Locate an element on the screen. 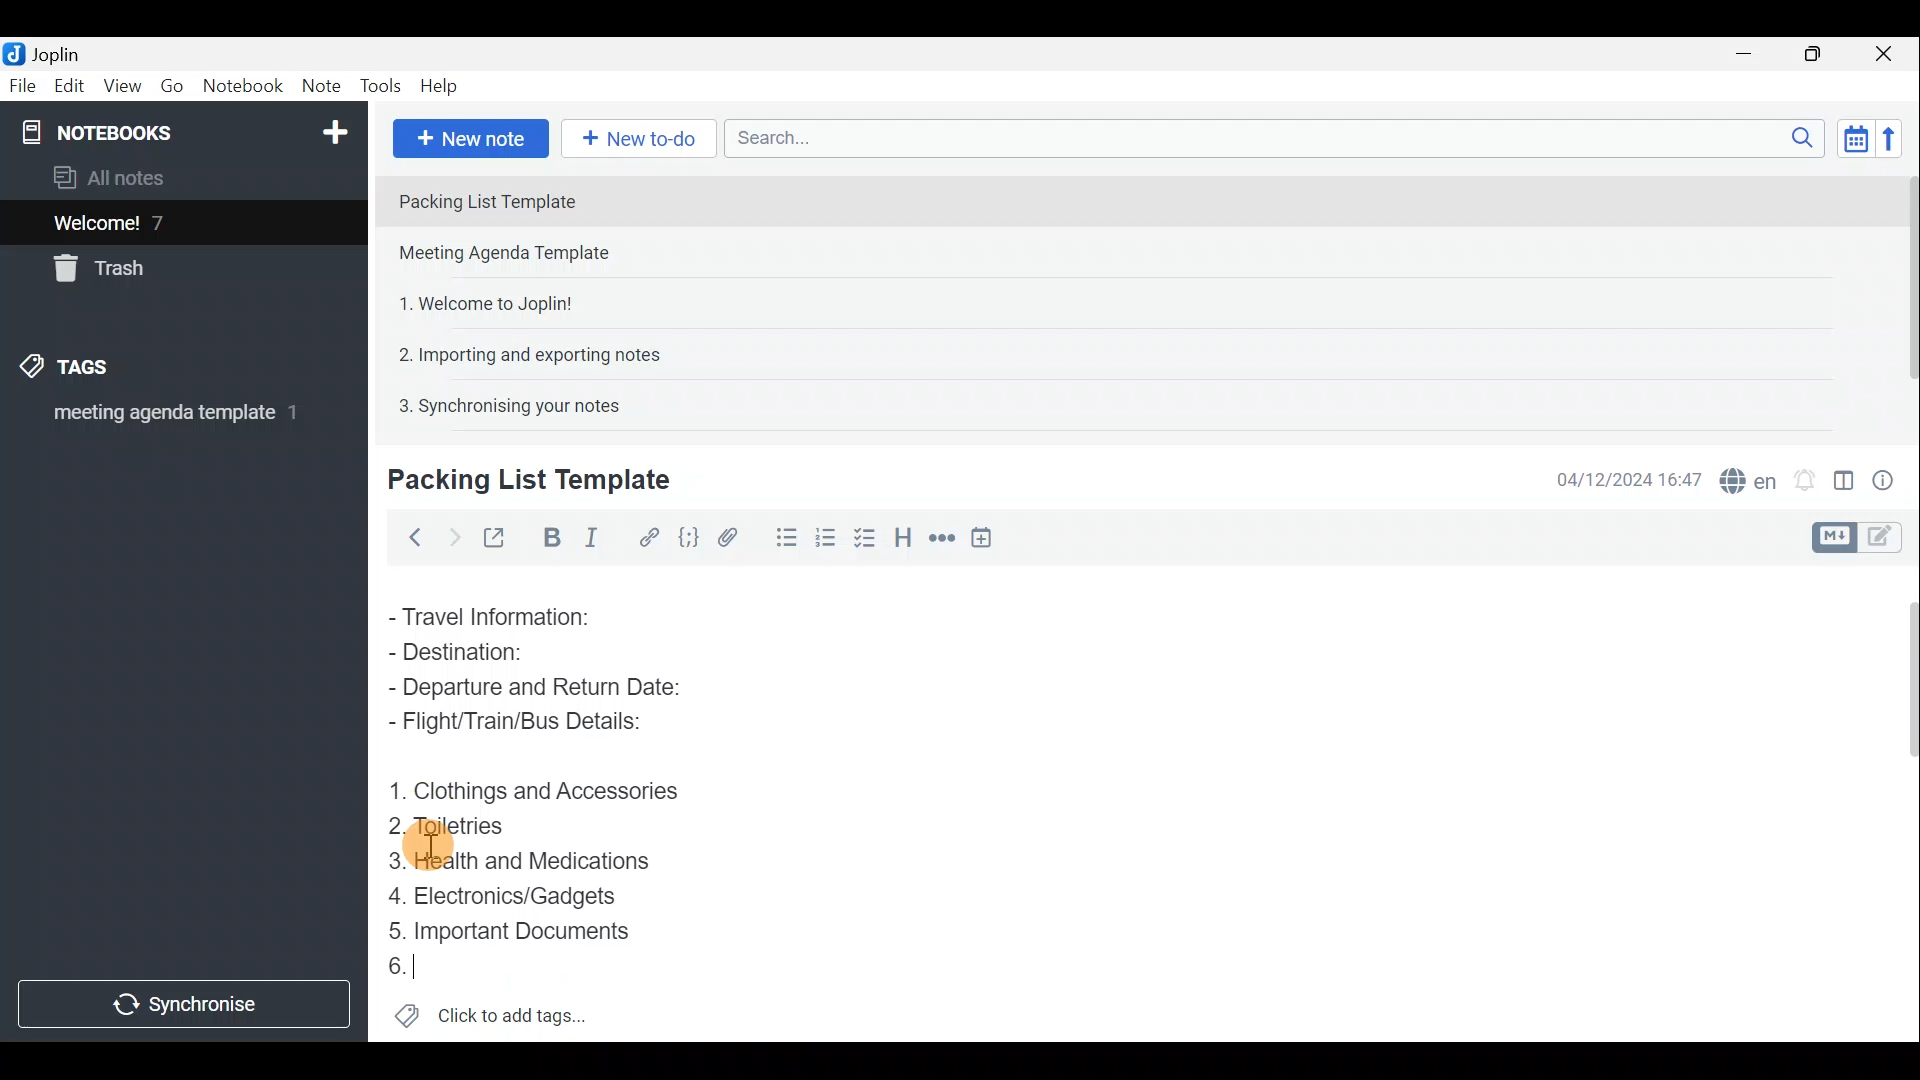  Tools is located at coordinates (383, 87).